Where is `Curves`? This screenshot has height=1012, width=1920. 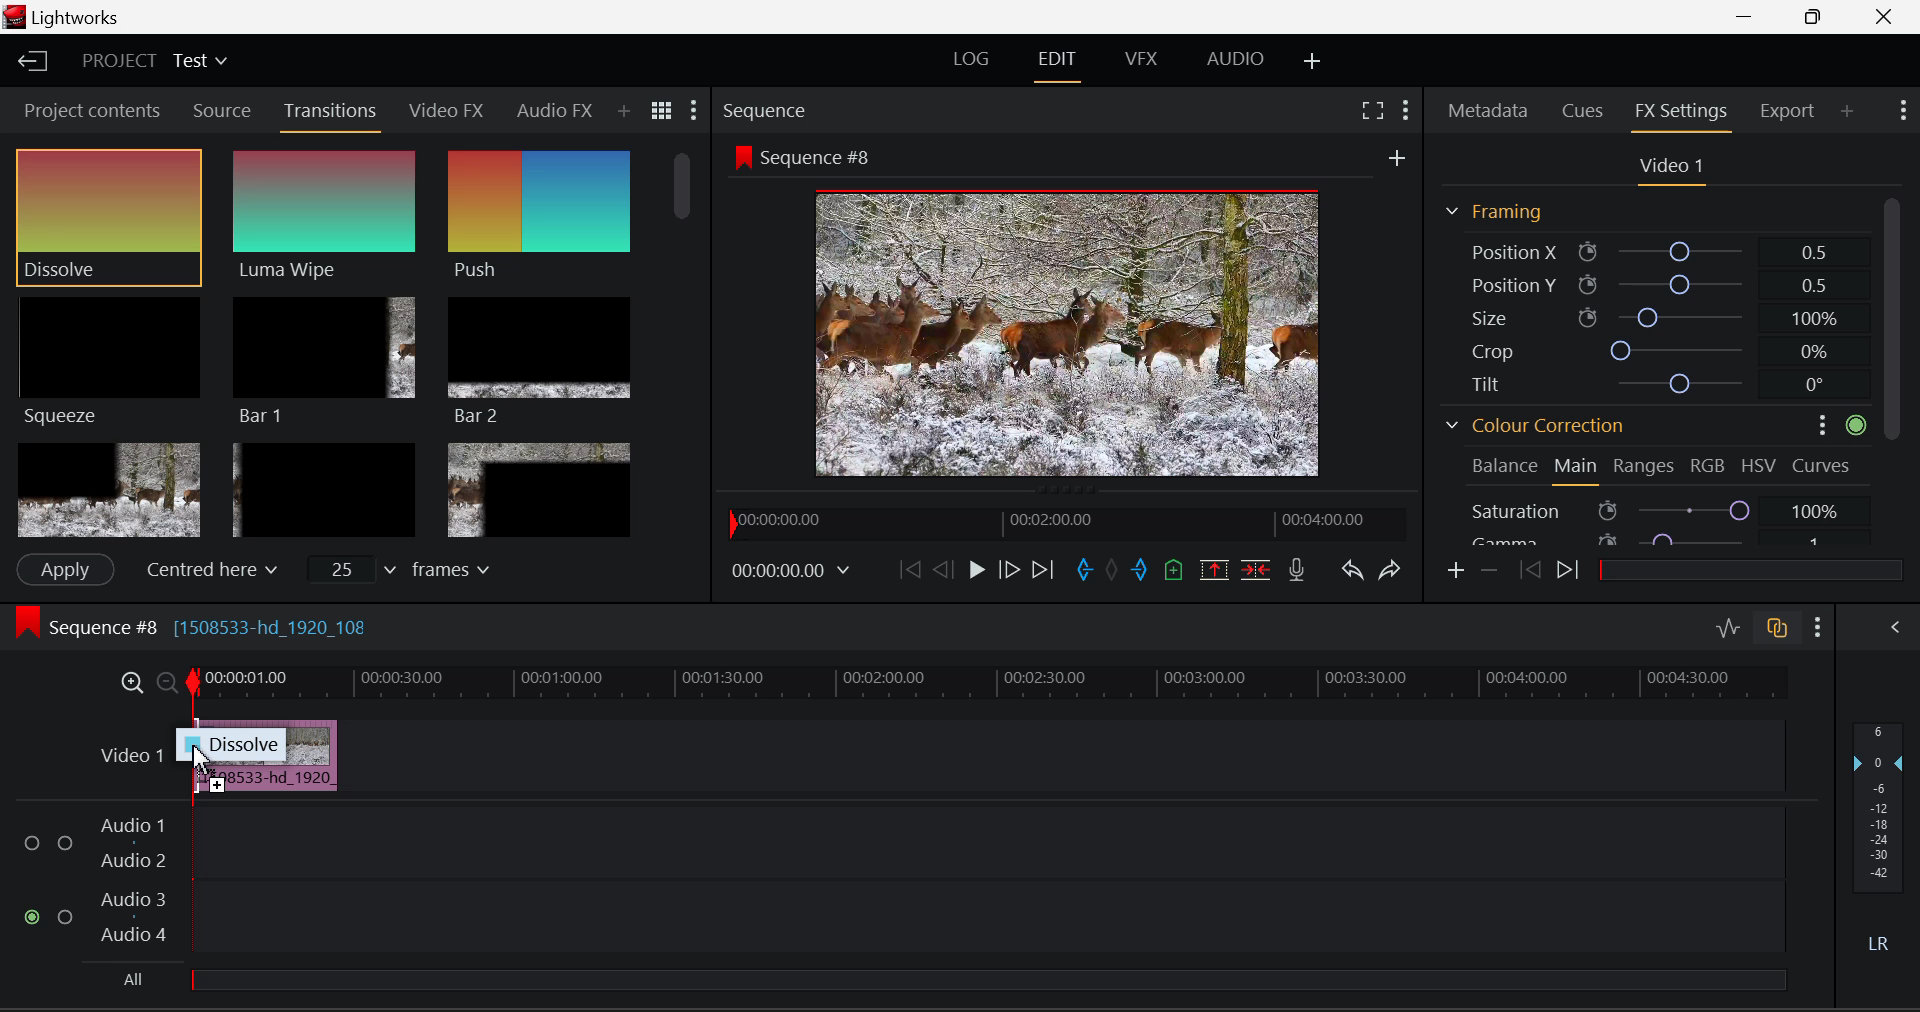 Curves is located at coordinates (1823, 463).